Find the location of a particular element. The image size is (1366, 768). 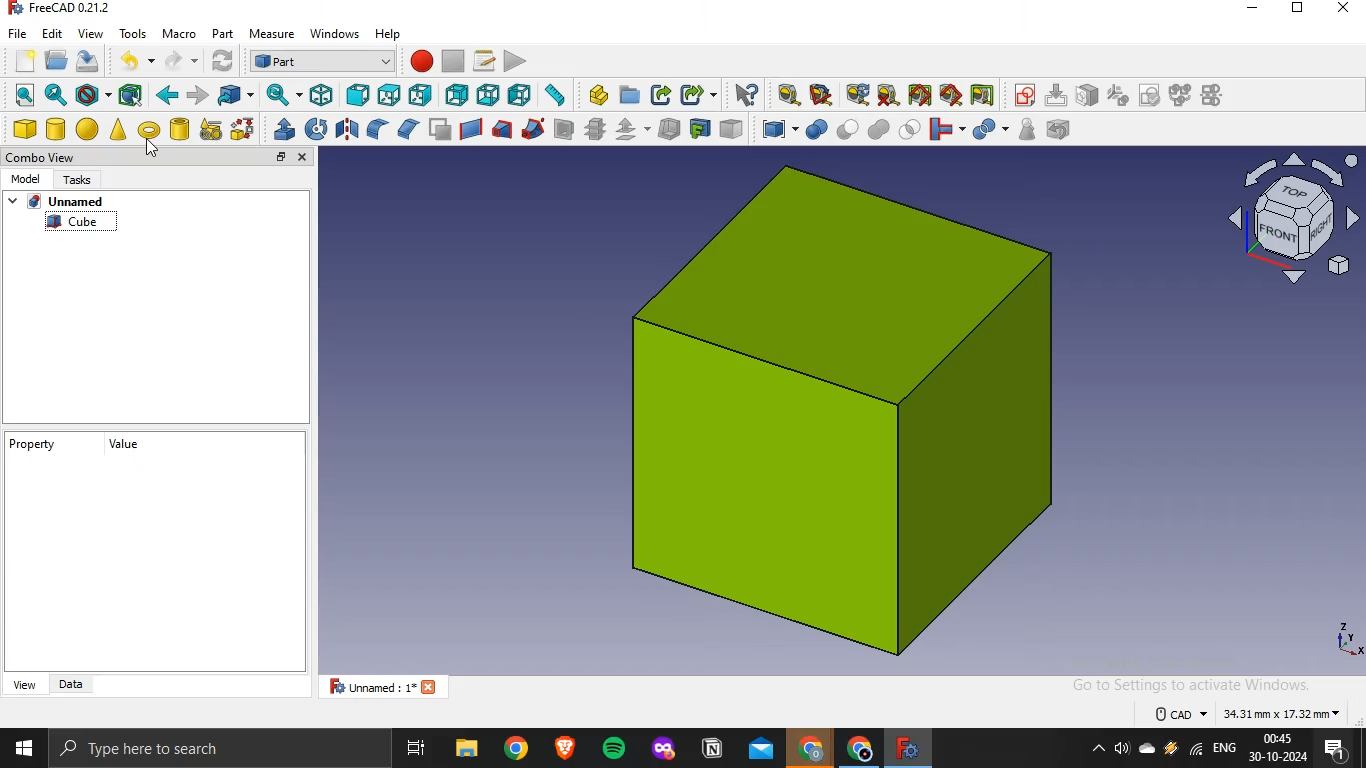

join objects is located at coordinates (944, 127).